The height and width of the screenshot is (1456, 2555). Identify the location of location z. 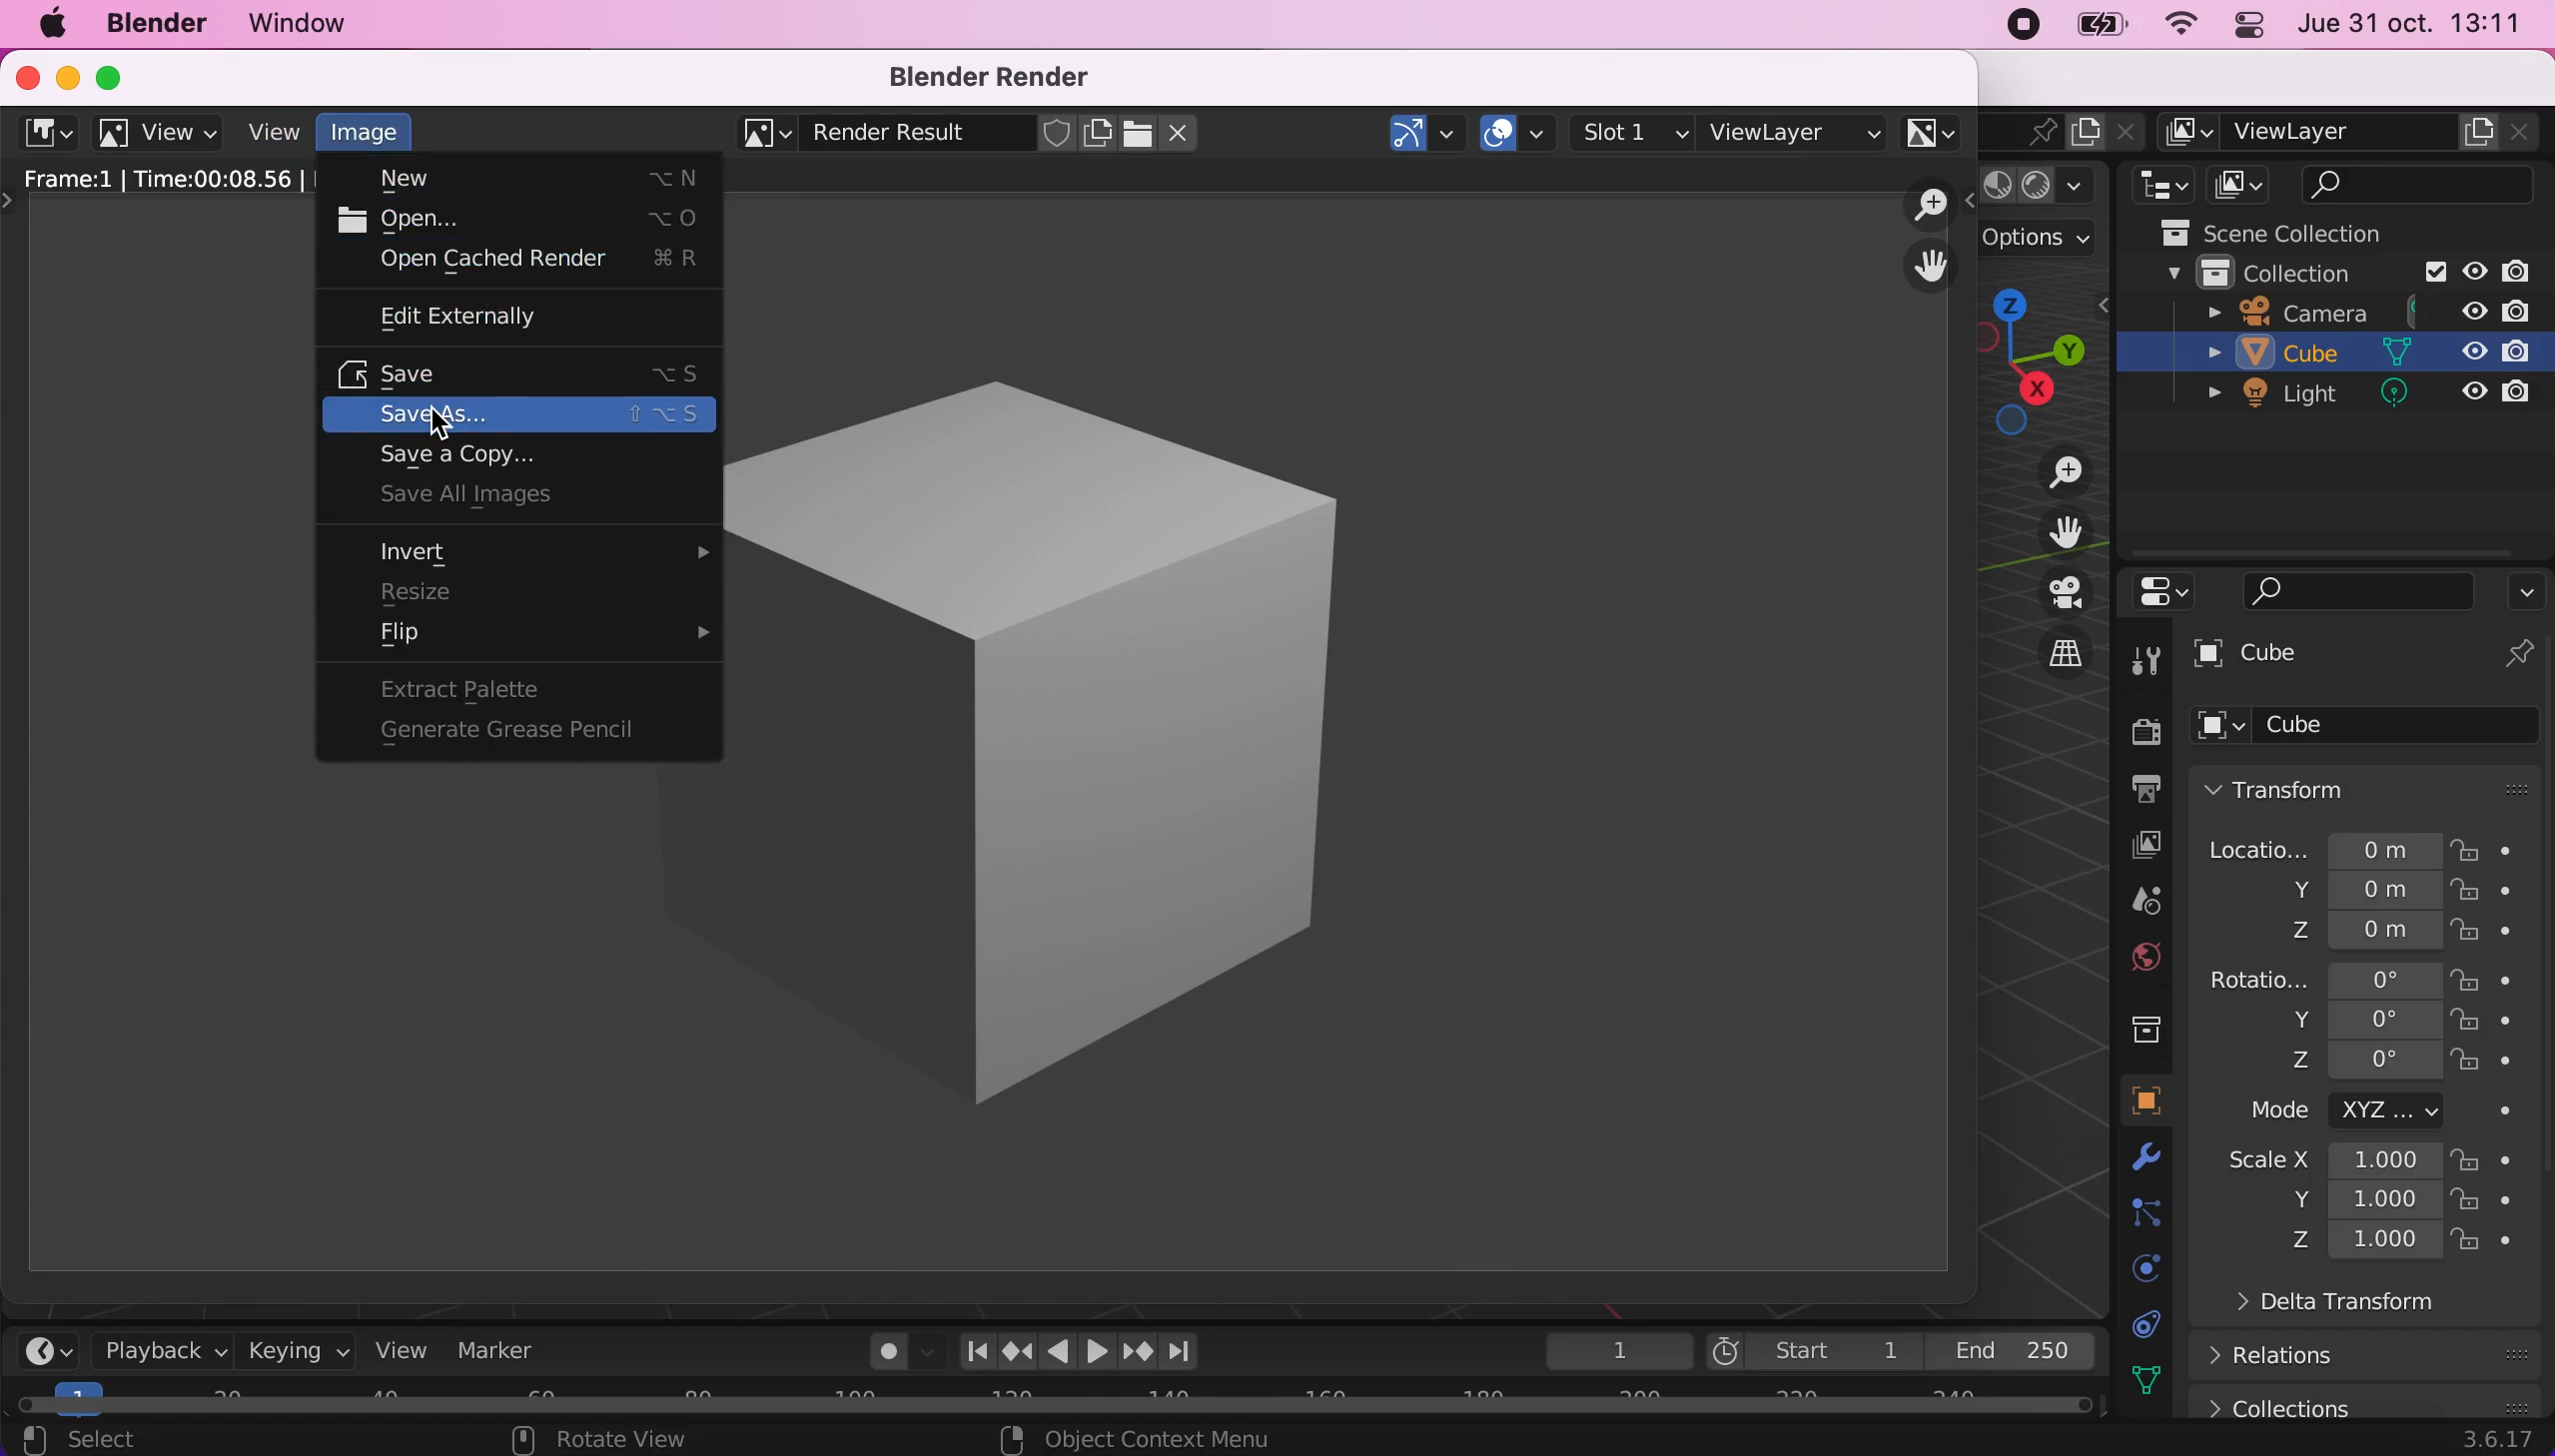
(2340, 928).